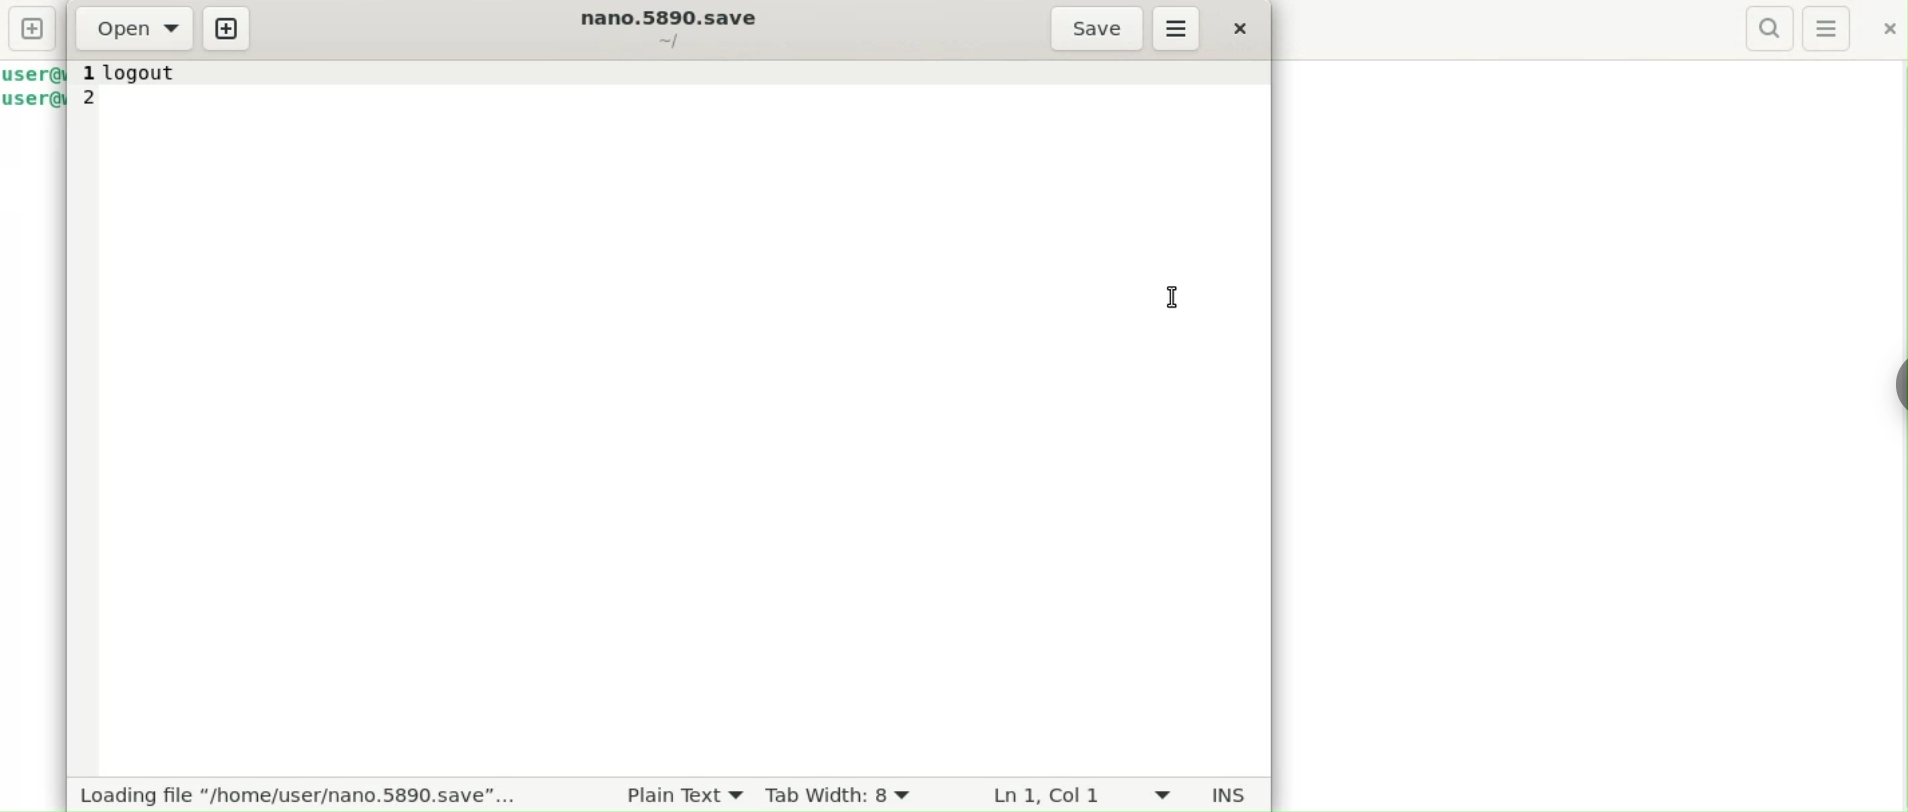 This screenshot has height=812, width=1908. What do you see at coordinates (1046, 796) in the screenshot?
I see `Ln 1, Col 1` at bounding box center [1046, 796].